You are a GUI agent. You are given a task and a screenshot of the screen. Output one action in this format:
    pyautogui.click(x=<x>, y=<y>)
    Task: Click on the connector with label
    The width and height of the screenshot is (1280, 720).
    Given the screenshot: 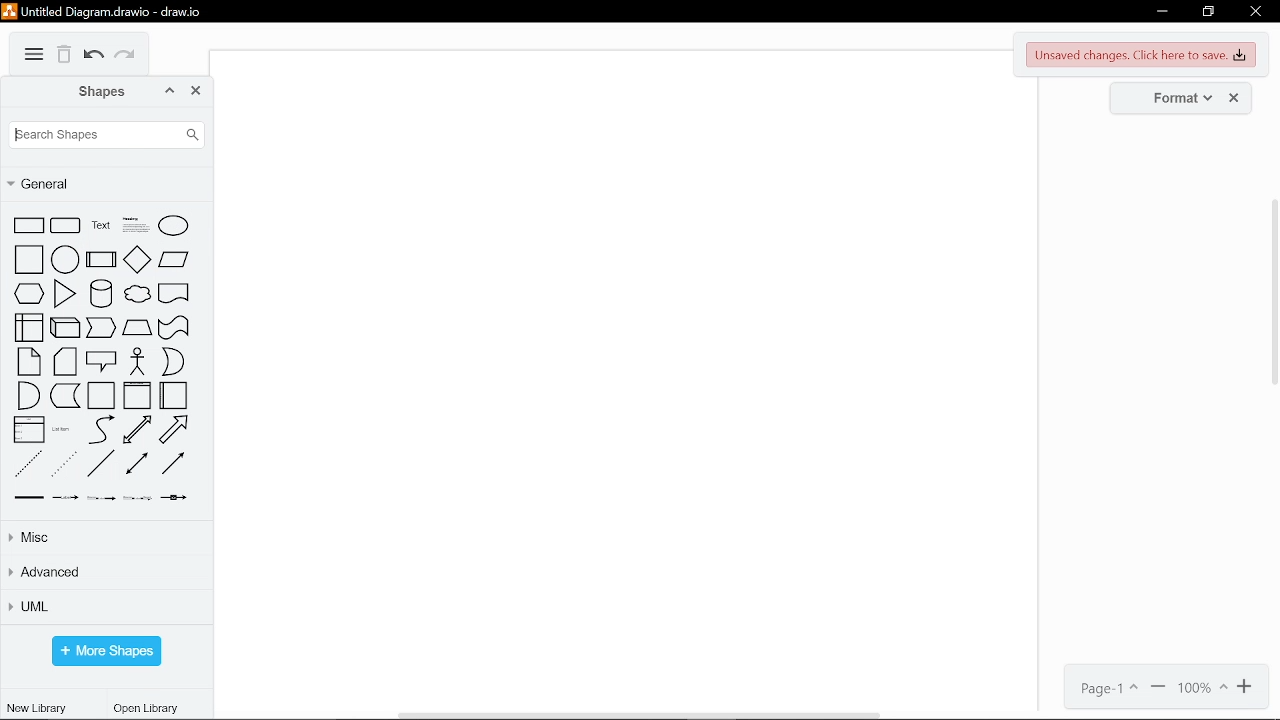 What is the action you would take?
    pyautogui.click(x=66, y=498)
    